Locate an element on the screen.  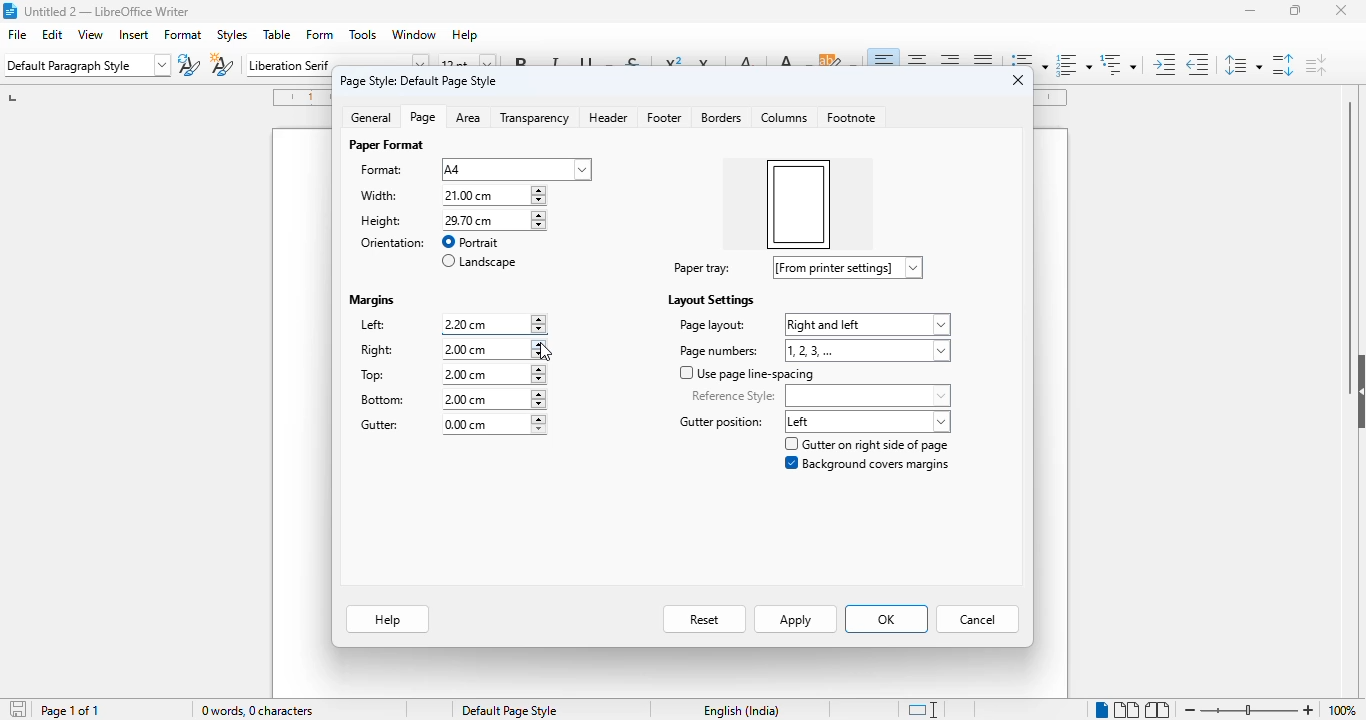
view is located at coordinates (90, 34).